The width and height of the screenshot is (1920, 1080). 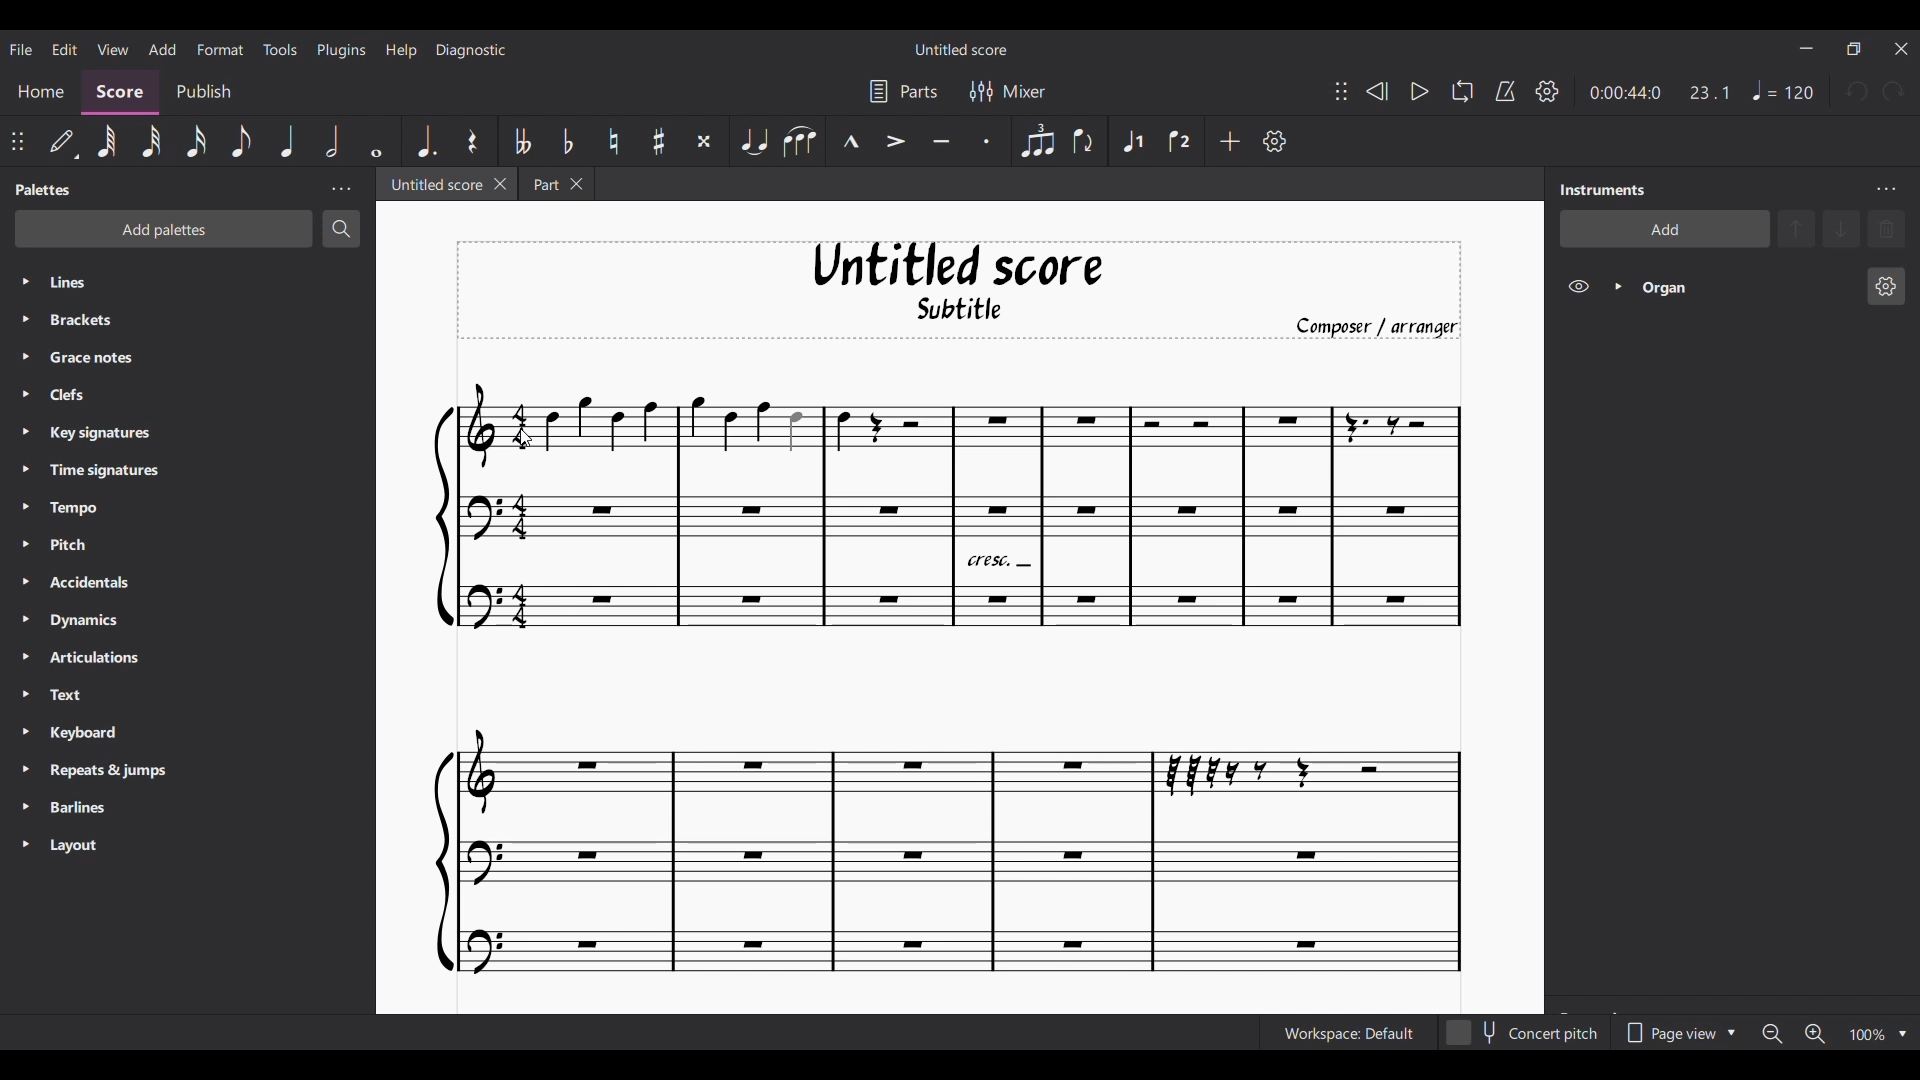 I want to click on Diagnostic menu, so click(x=471, y=50).